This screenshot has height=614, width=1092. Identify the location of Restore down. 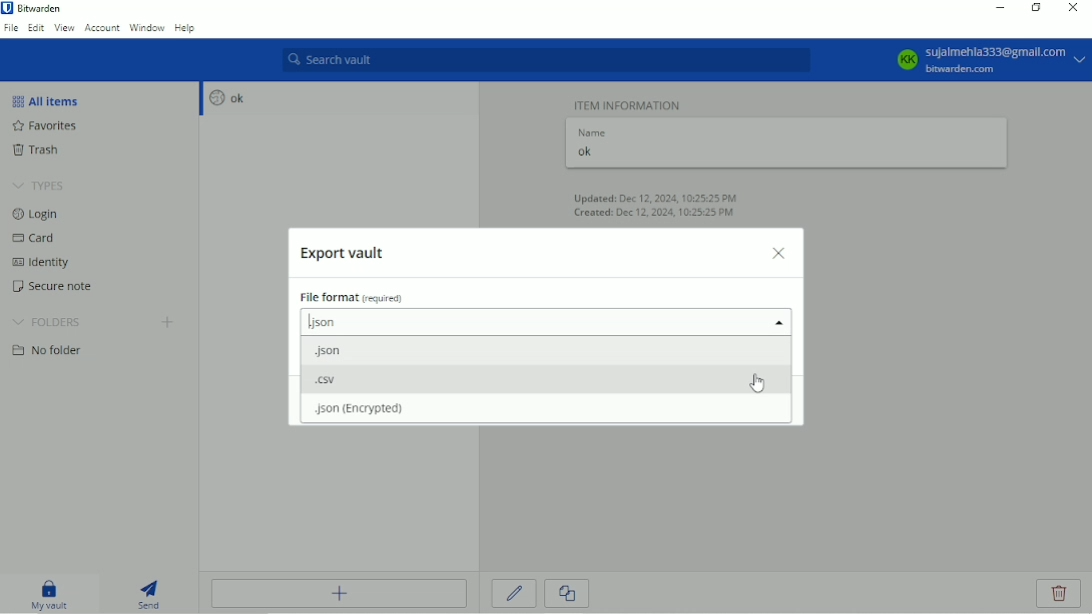
(1036, 7).